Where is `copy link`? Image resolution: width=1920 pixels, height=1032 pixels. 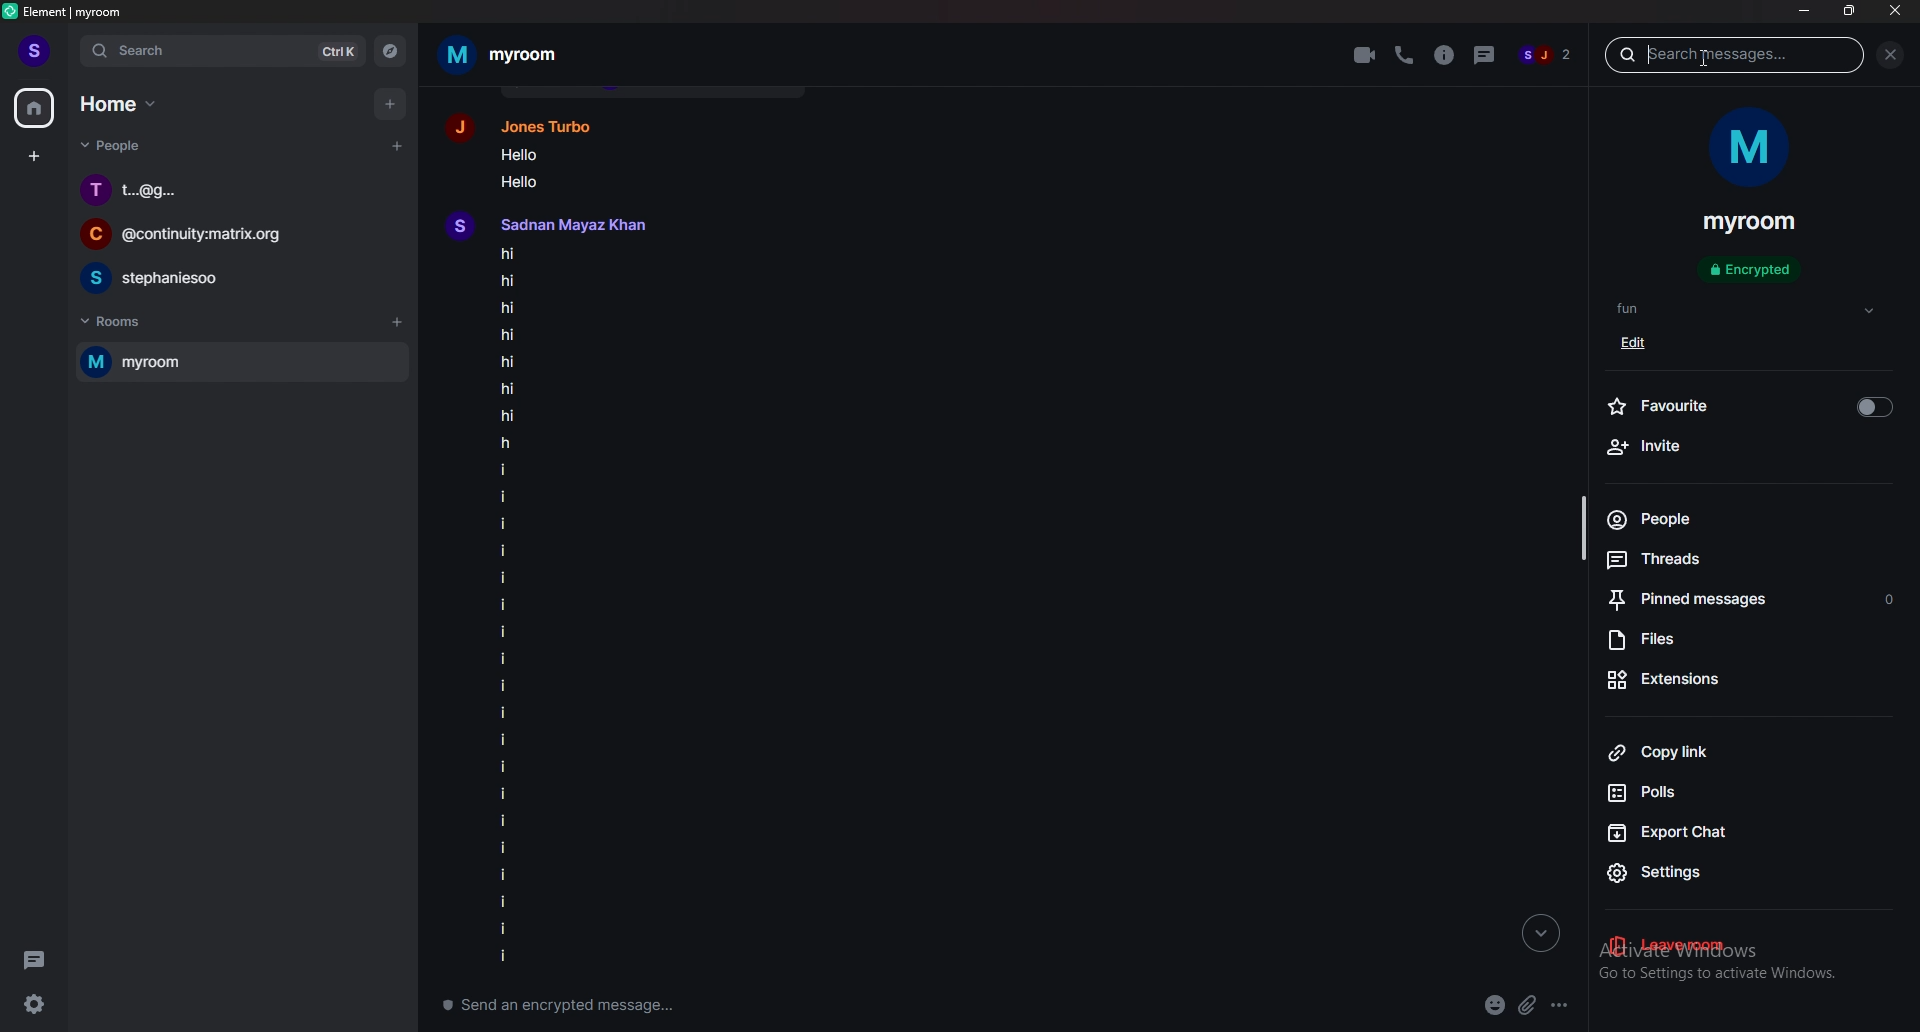
copy link is located at coordinates (1709, 751).